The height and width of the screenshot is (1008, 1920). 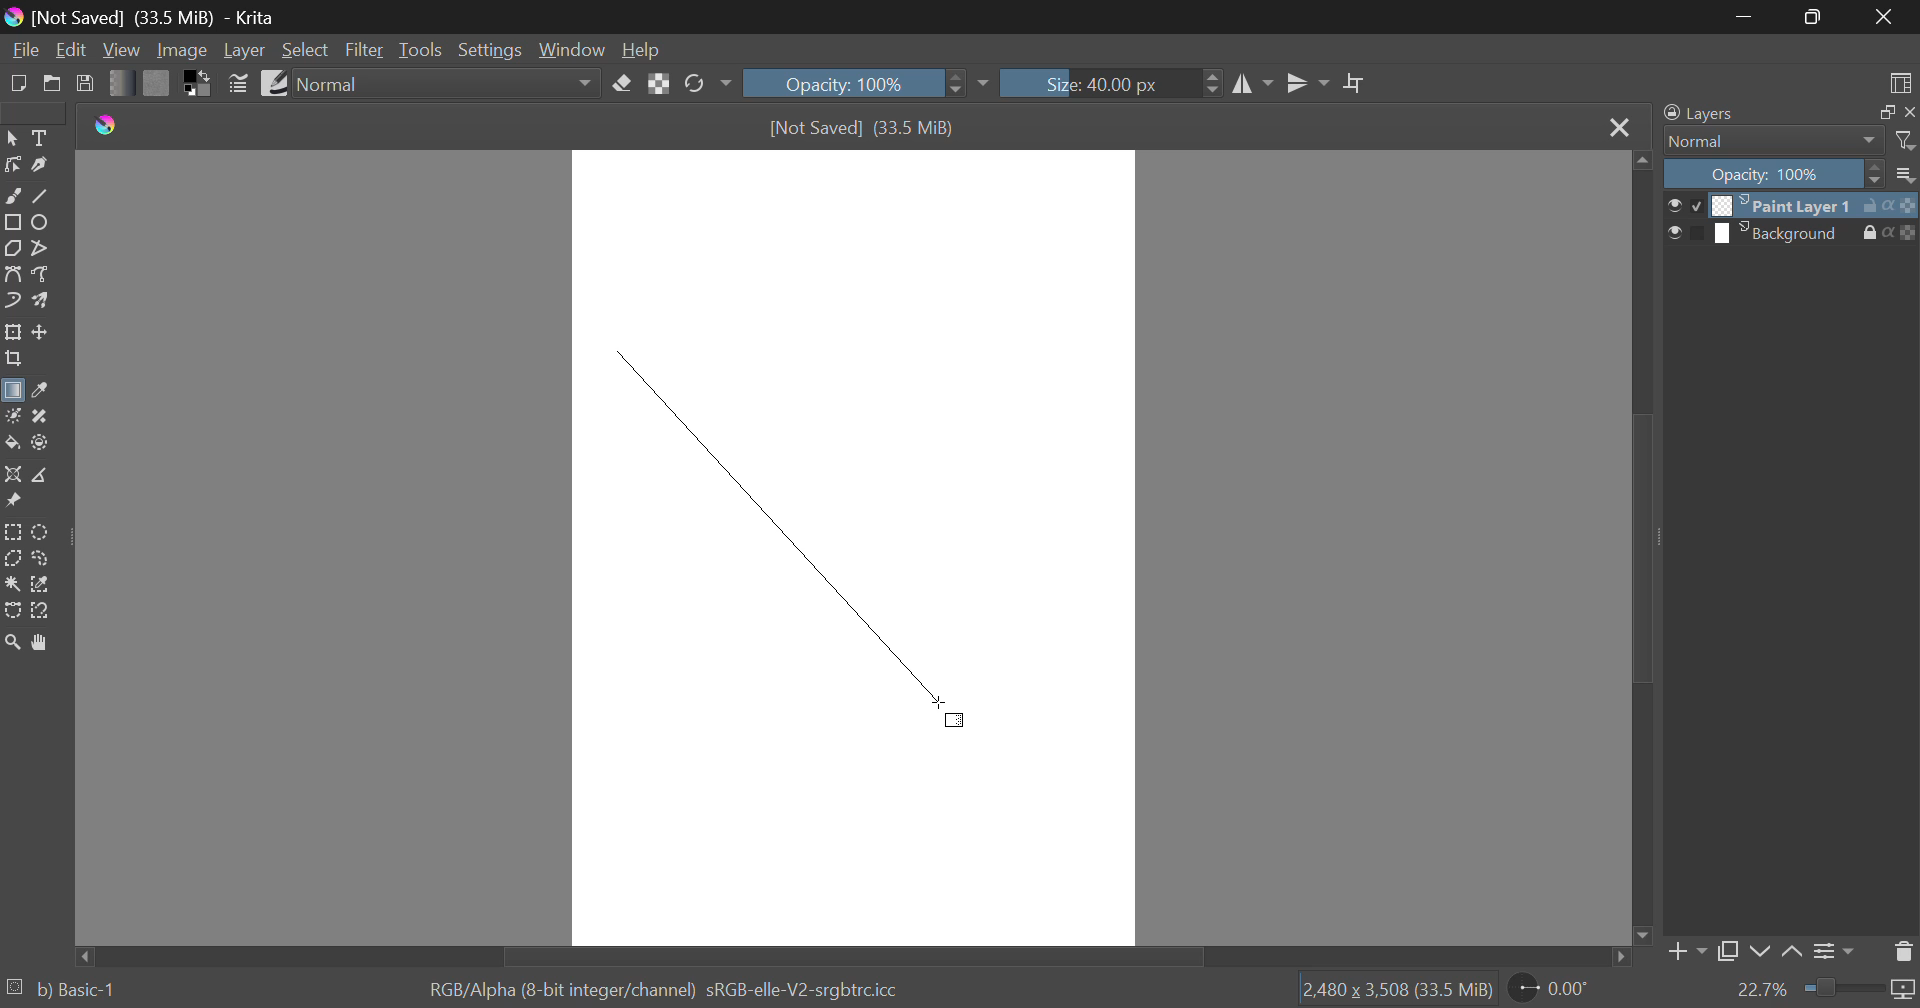 What do you see at coordinates (1355, 84) in the screenshot?
I see `Crop` at bounding box center [1355, 84].